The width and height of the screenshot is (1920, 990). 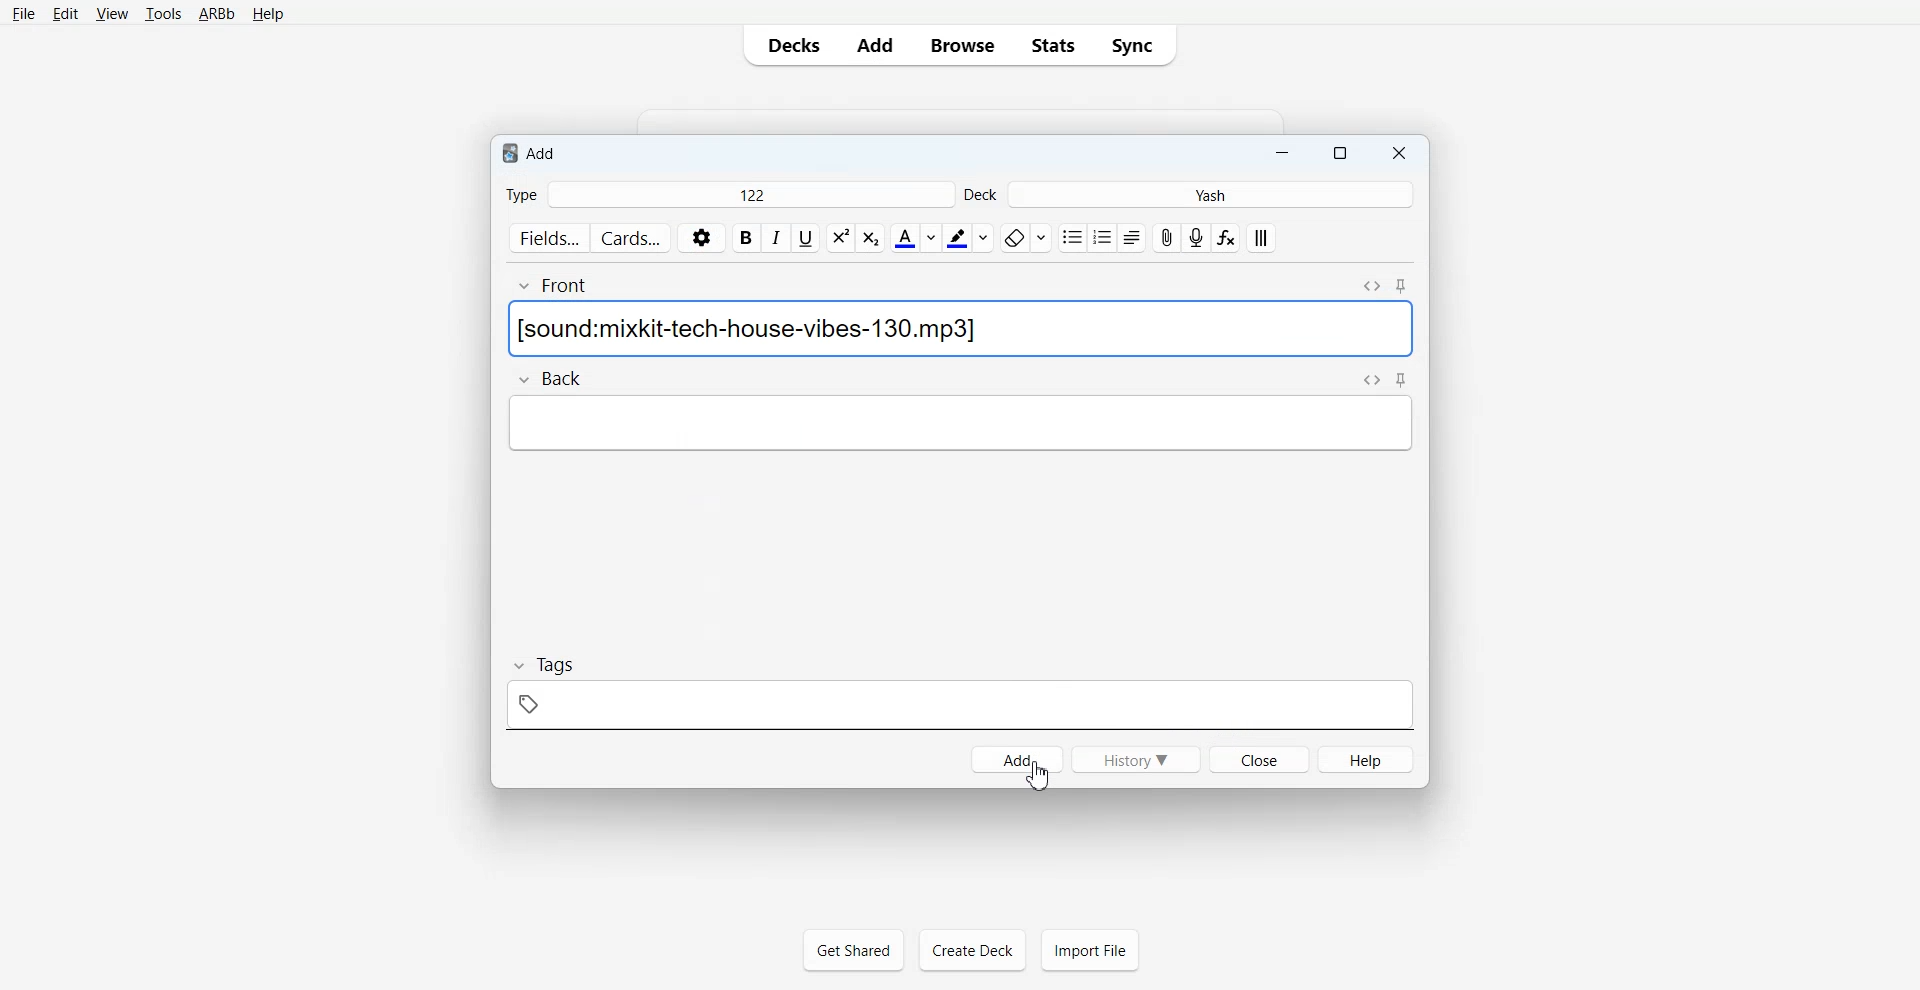 What do you see at coordinates (1387, 281) in the screenshot?
I see `navigate` at bounding box center [1387, 281].